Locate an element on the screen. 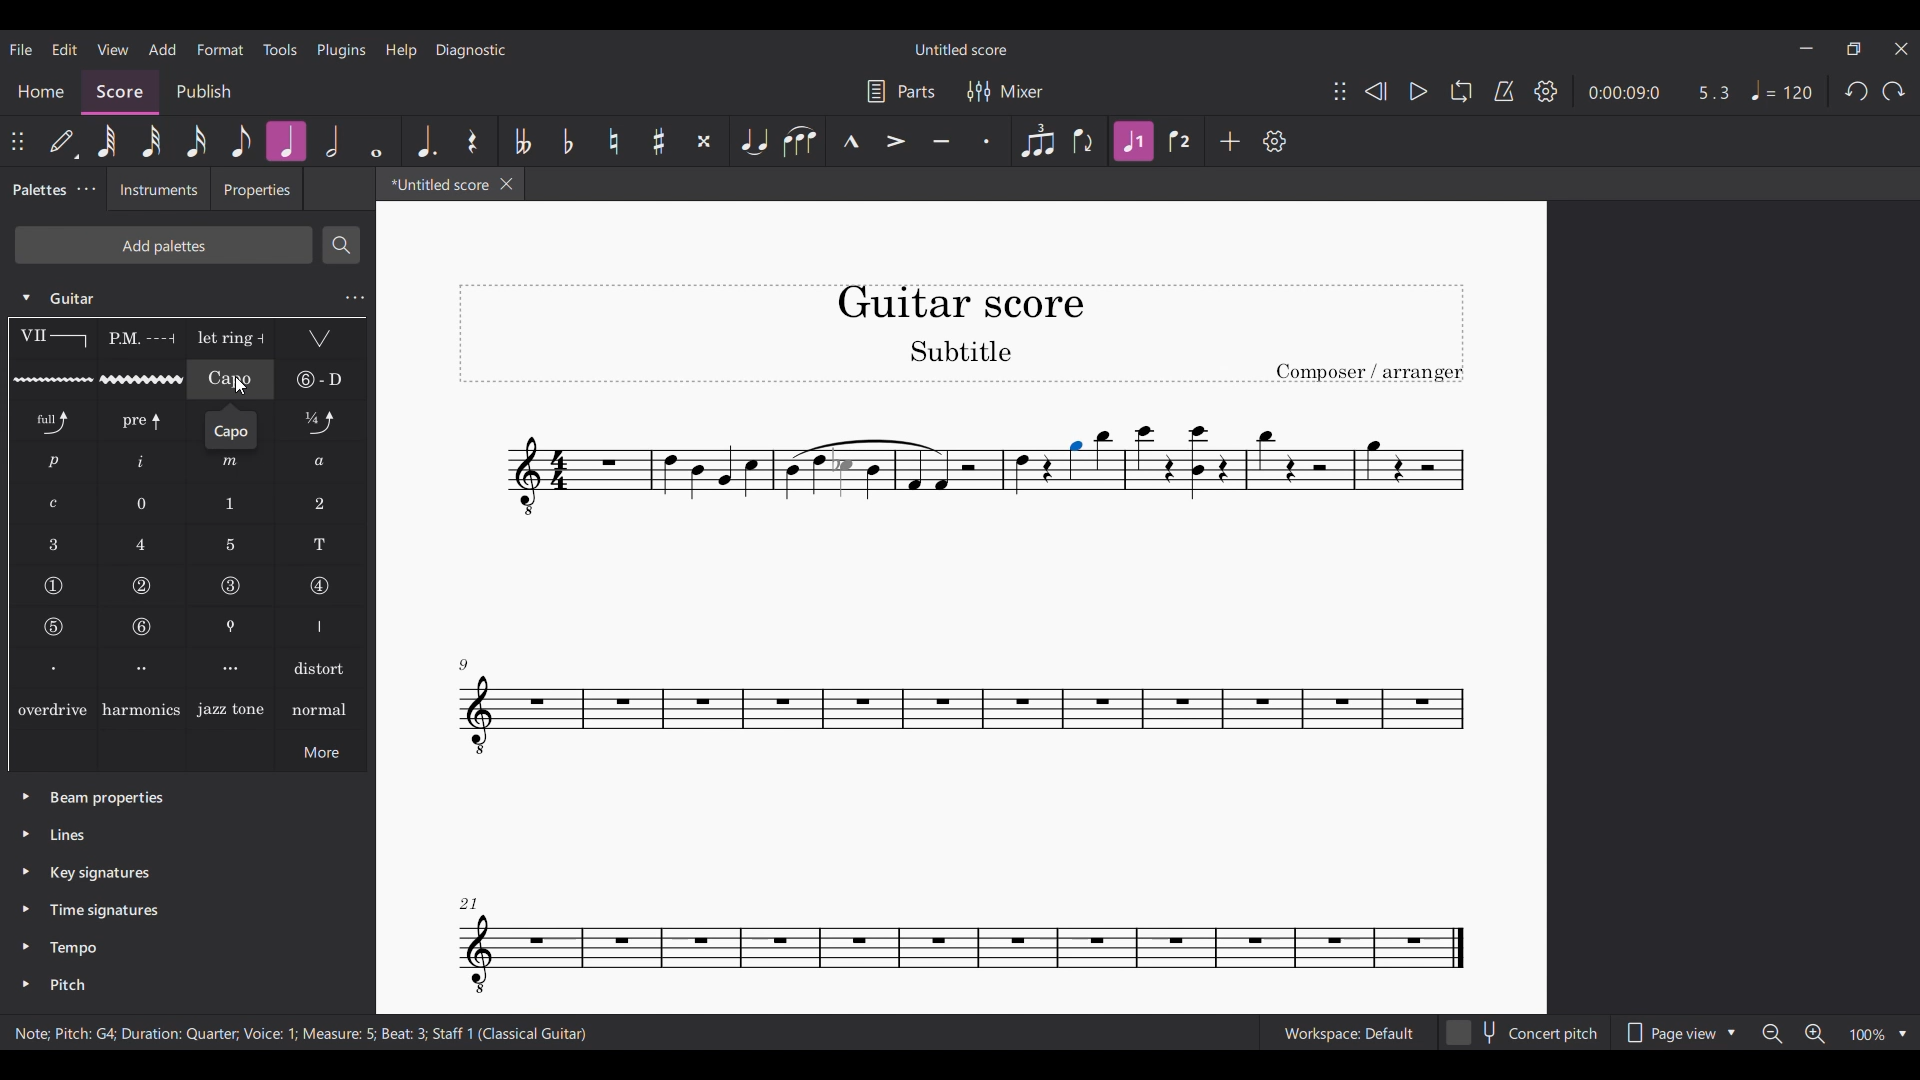  Current workspace setting is located at coordinates (1348, 1033).